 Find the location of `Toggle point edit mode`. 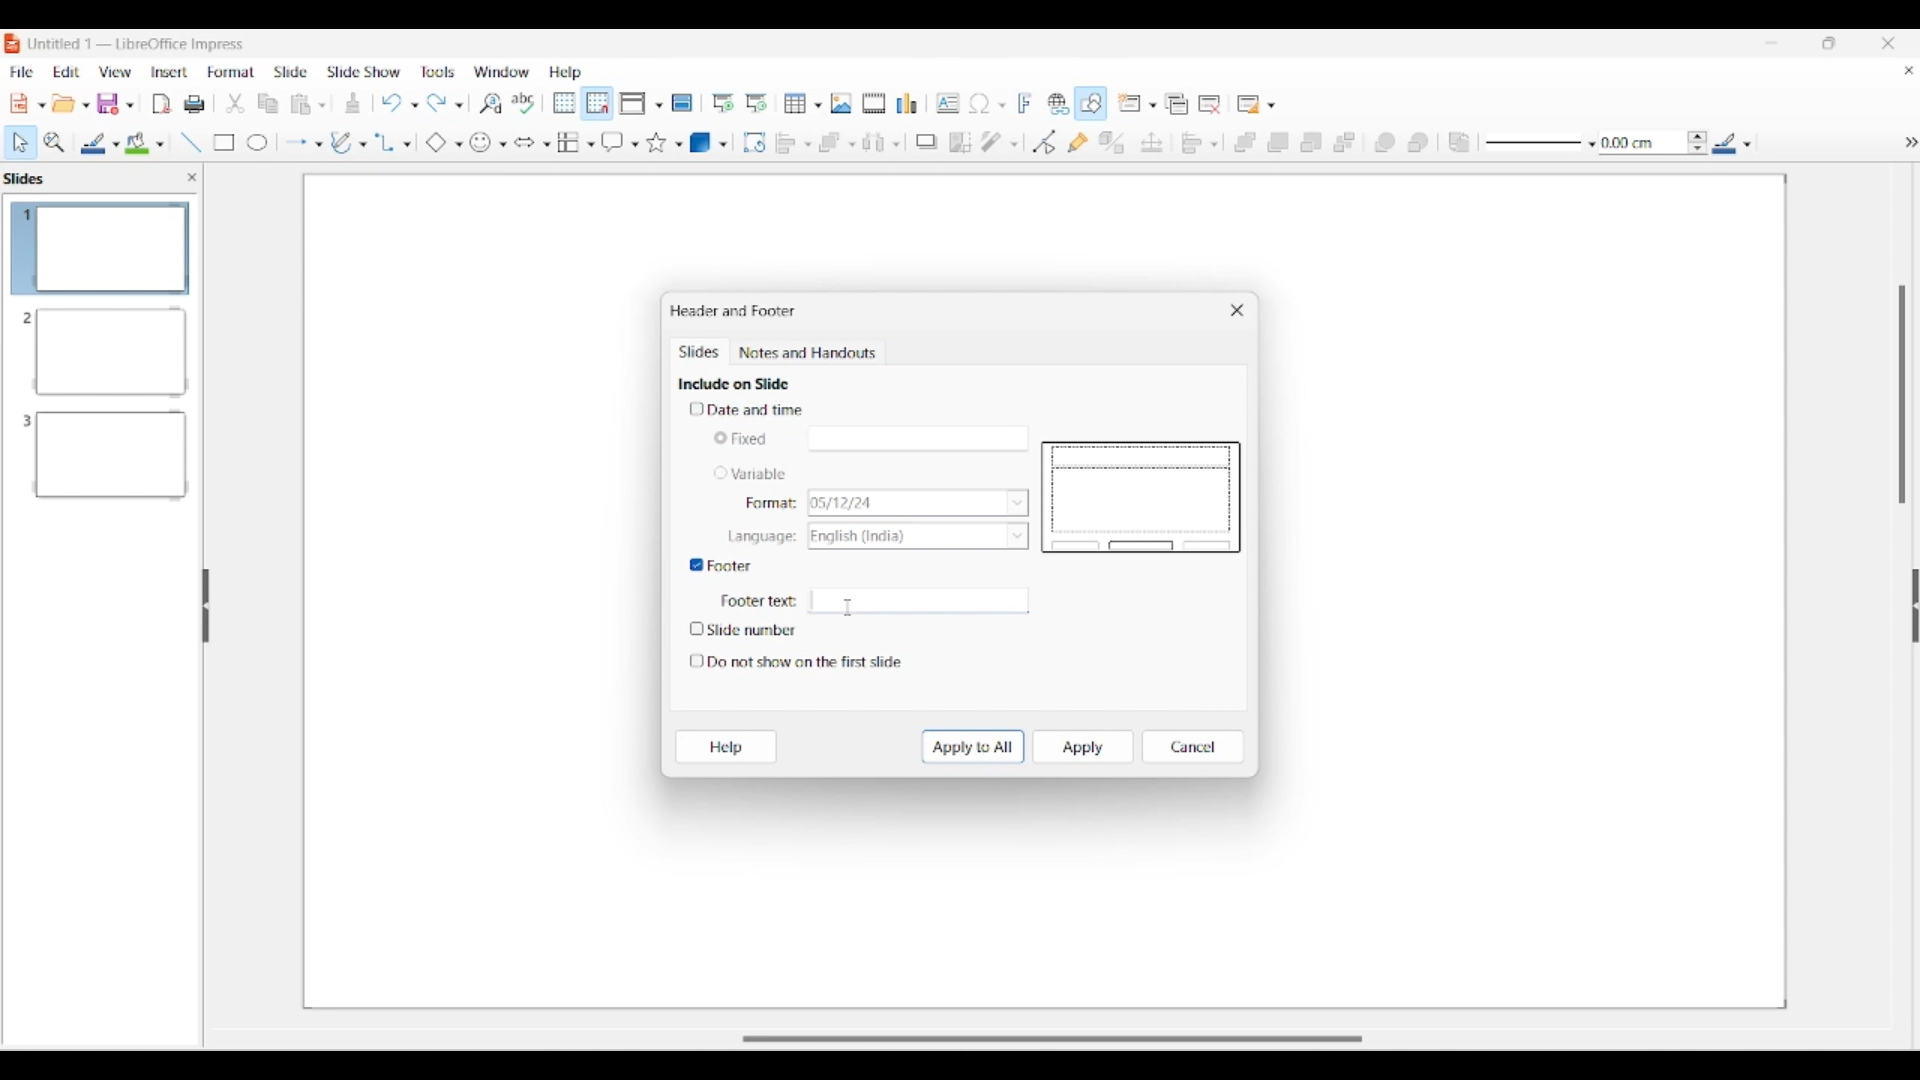

Toggle point edit mode is located at coordinates (1045, 142).